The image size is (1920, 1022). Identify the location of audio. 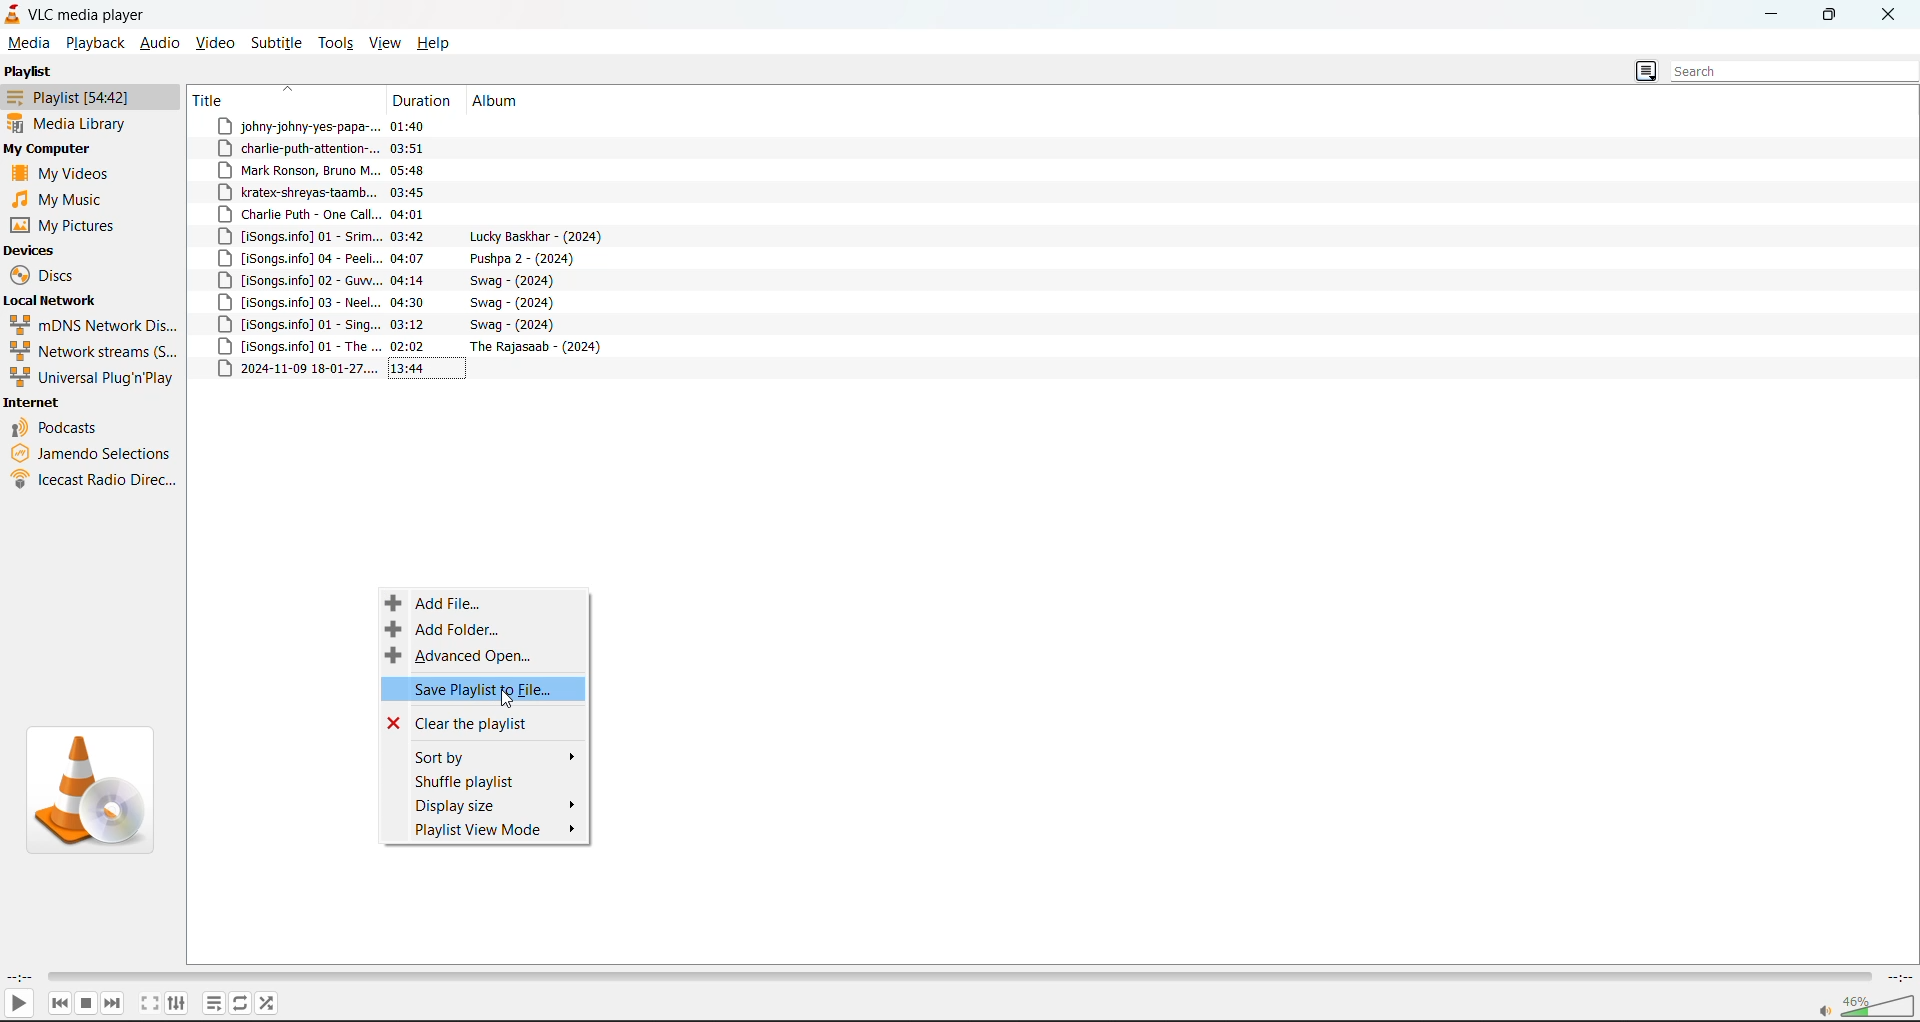
(160, 42).